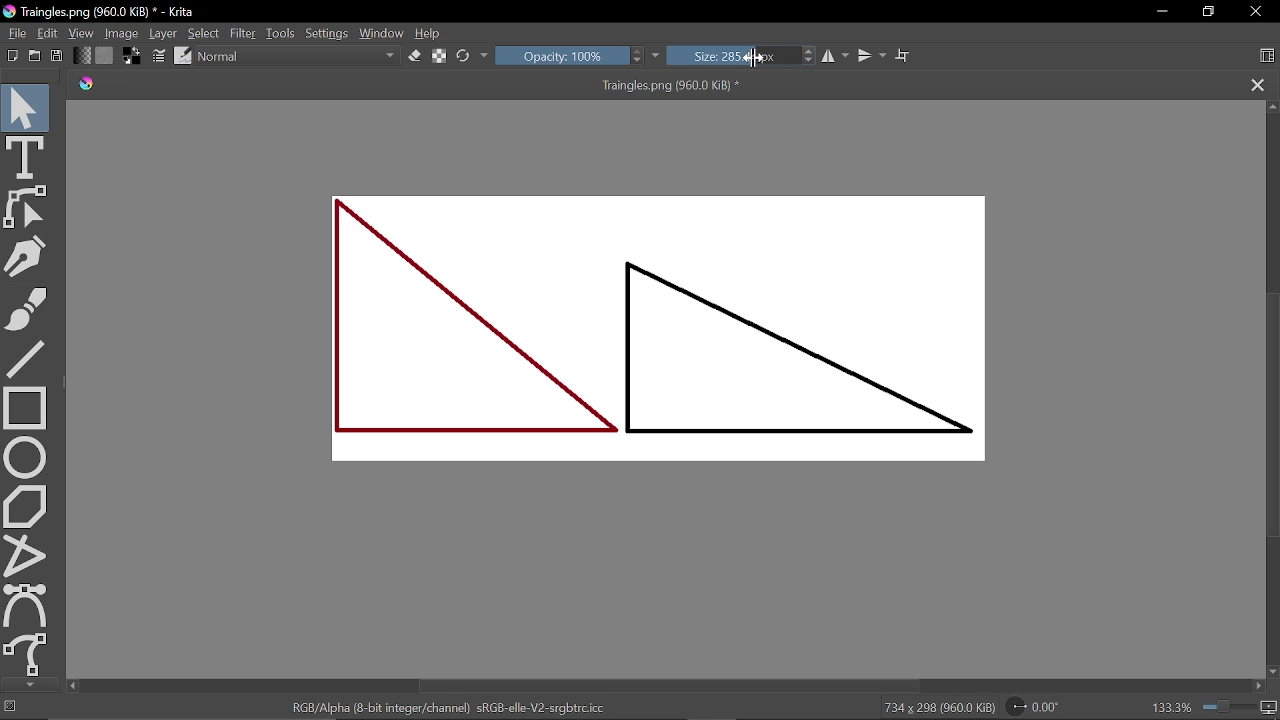 The image size is (1280, 720). I want to click on Ellipse tool, so click(26, 457).